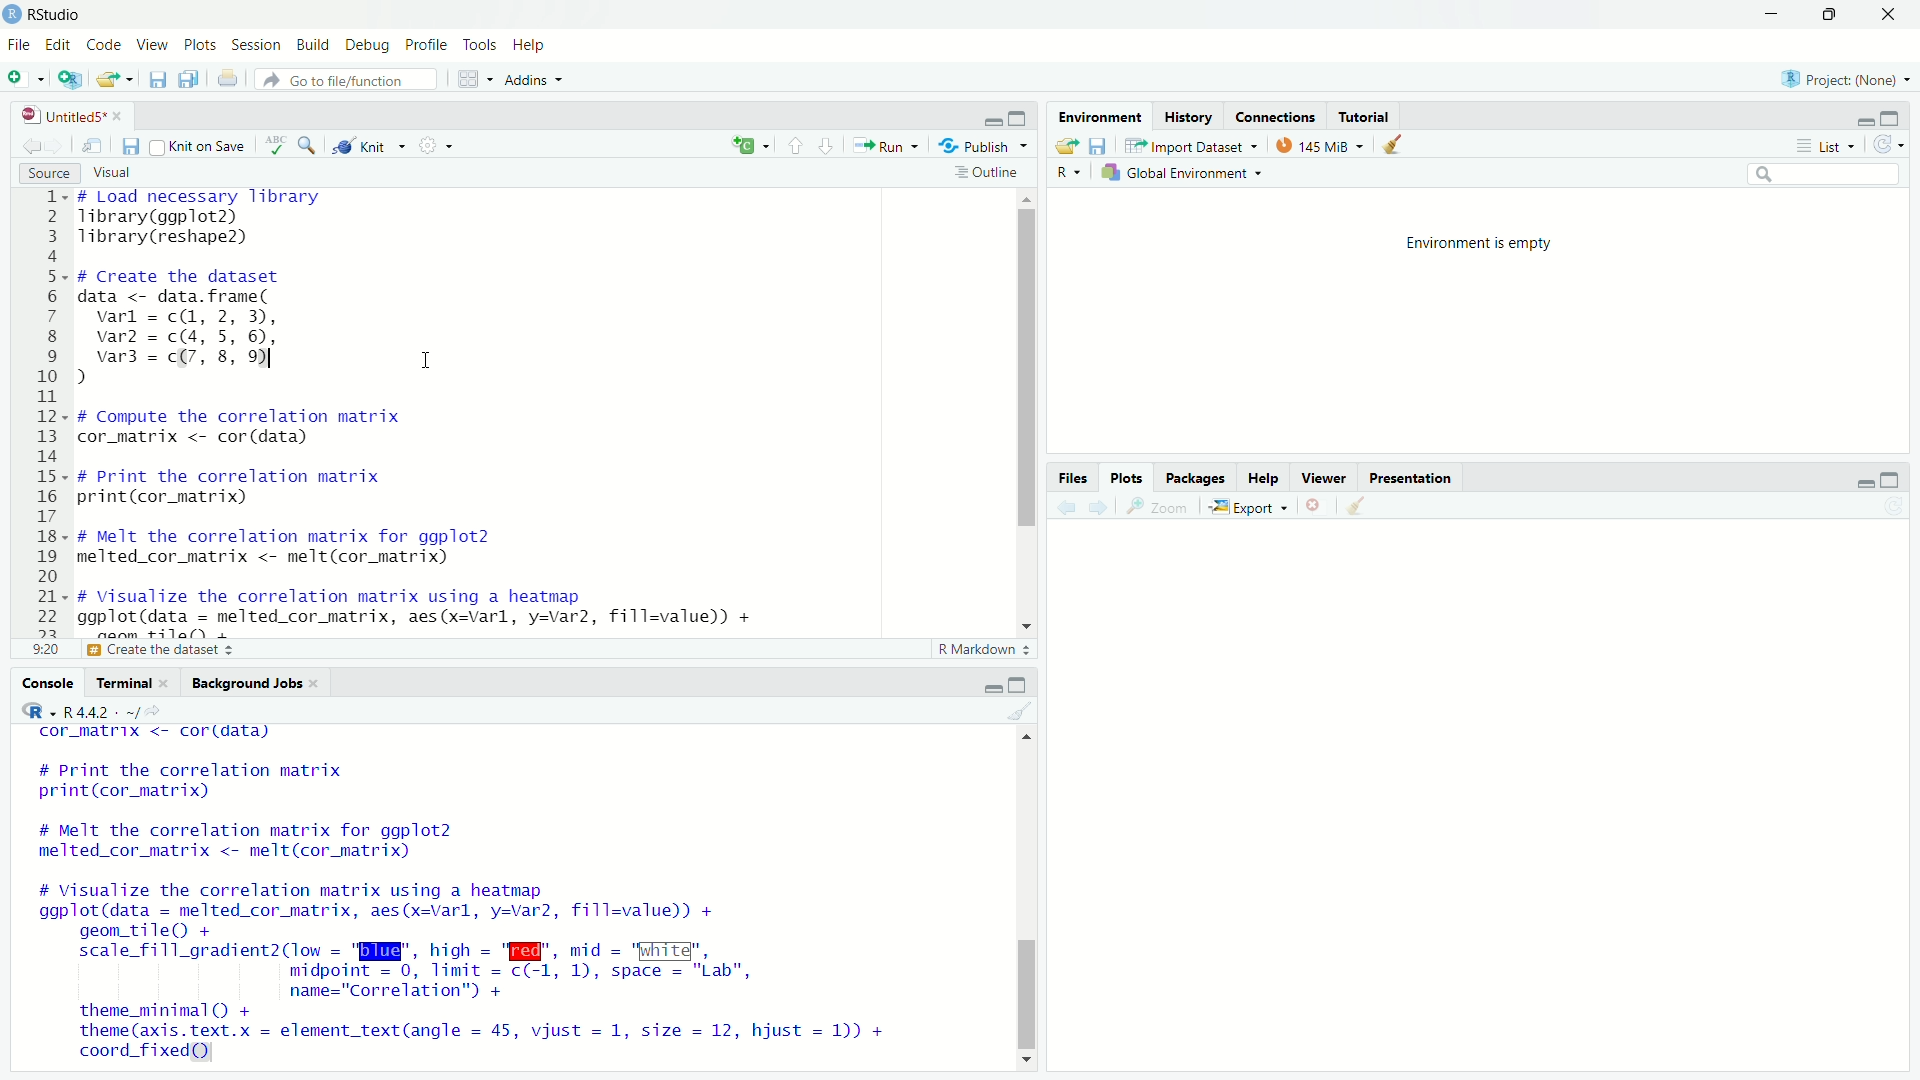 The width and height of the screenshot is (1920, 1080). What do you see at coordinates (478, 415) in the screenshot?
I see `# Load necessary library
Tibrary(ggplot2)
Tibrary(reshape2)
# Create the dataset
data <- data. frame(
varl = c(, 2, 3),
var2 = c(4, 5, 6),
var3 = c(7, 8, 9 I
)
# Compute the correlation matrix
cor_matrix <- cor (data)
# Print the correlation matrix
print(cor_matrix)
# Melt the correlation matrix for ggplot2
melted_cor_matrix <- melt(cor_matrix)
# Visualize the correlation matrix using a heatmap
ggplot(data = melted_cor_matrix, aes(x=varl, y=var2, fill=value)) +
noom +ilal)` at bounding box center [478, 415].